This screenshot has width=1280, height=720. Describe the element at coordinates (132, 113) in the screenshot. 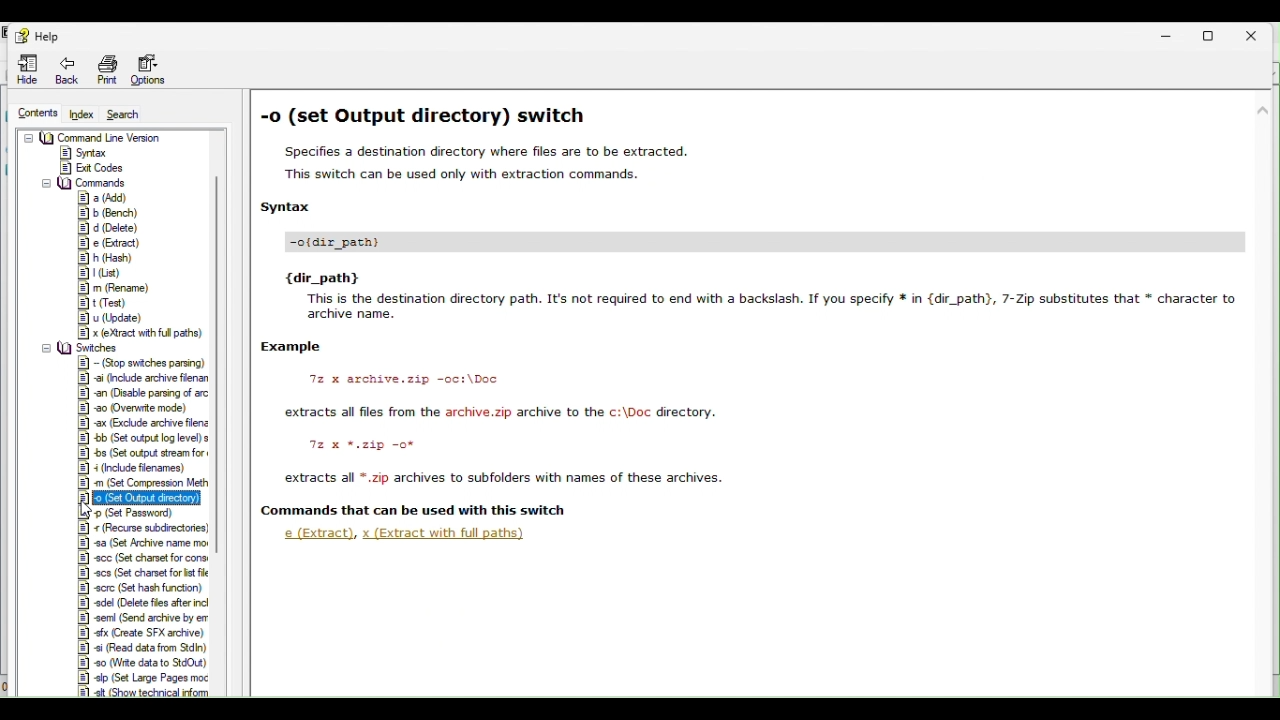

I see `Search` at that location.